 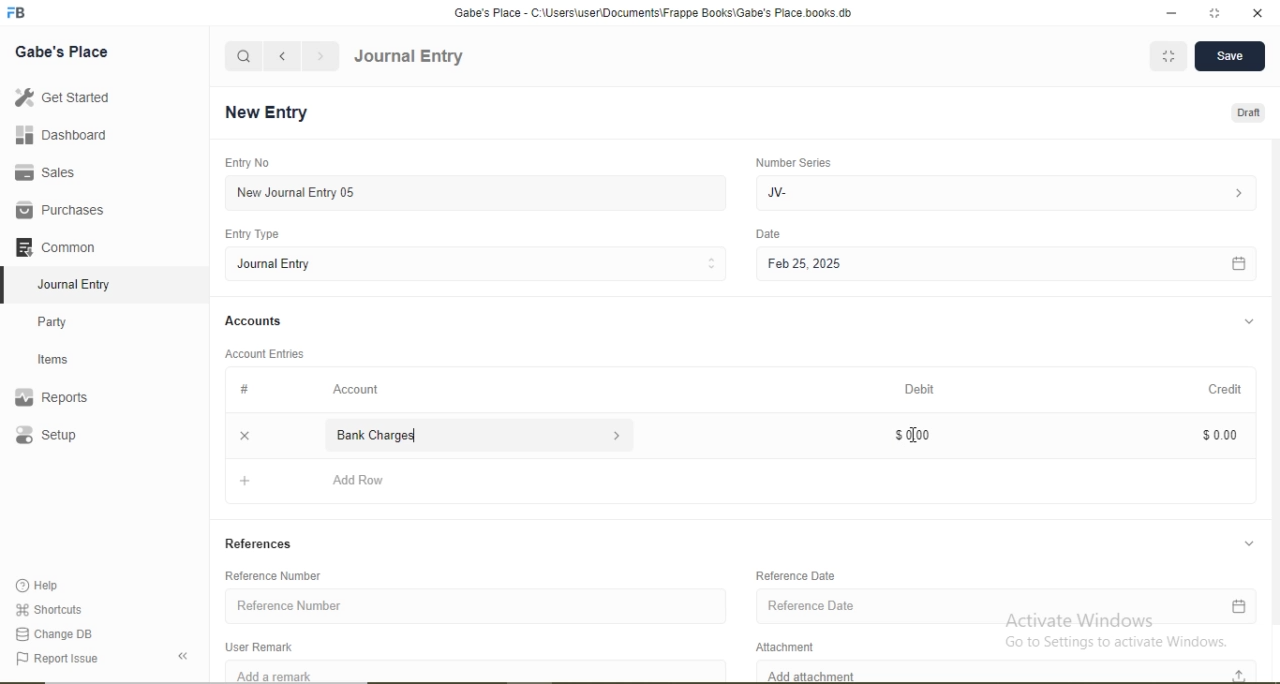 I want to click on Reference Number, so click(x=281, y=575).